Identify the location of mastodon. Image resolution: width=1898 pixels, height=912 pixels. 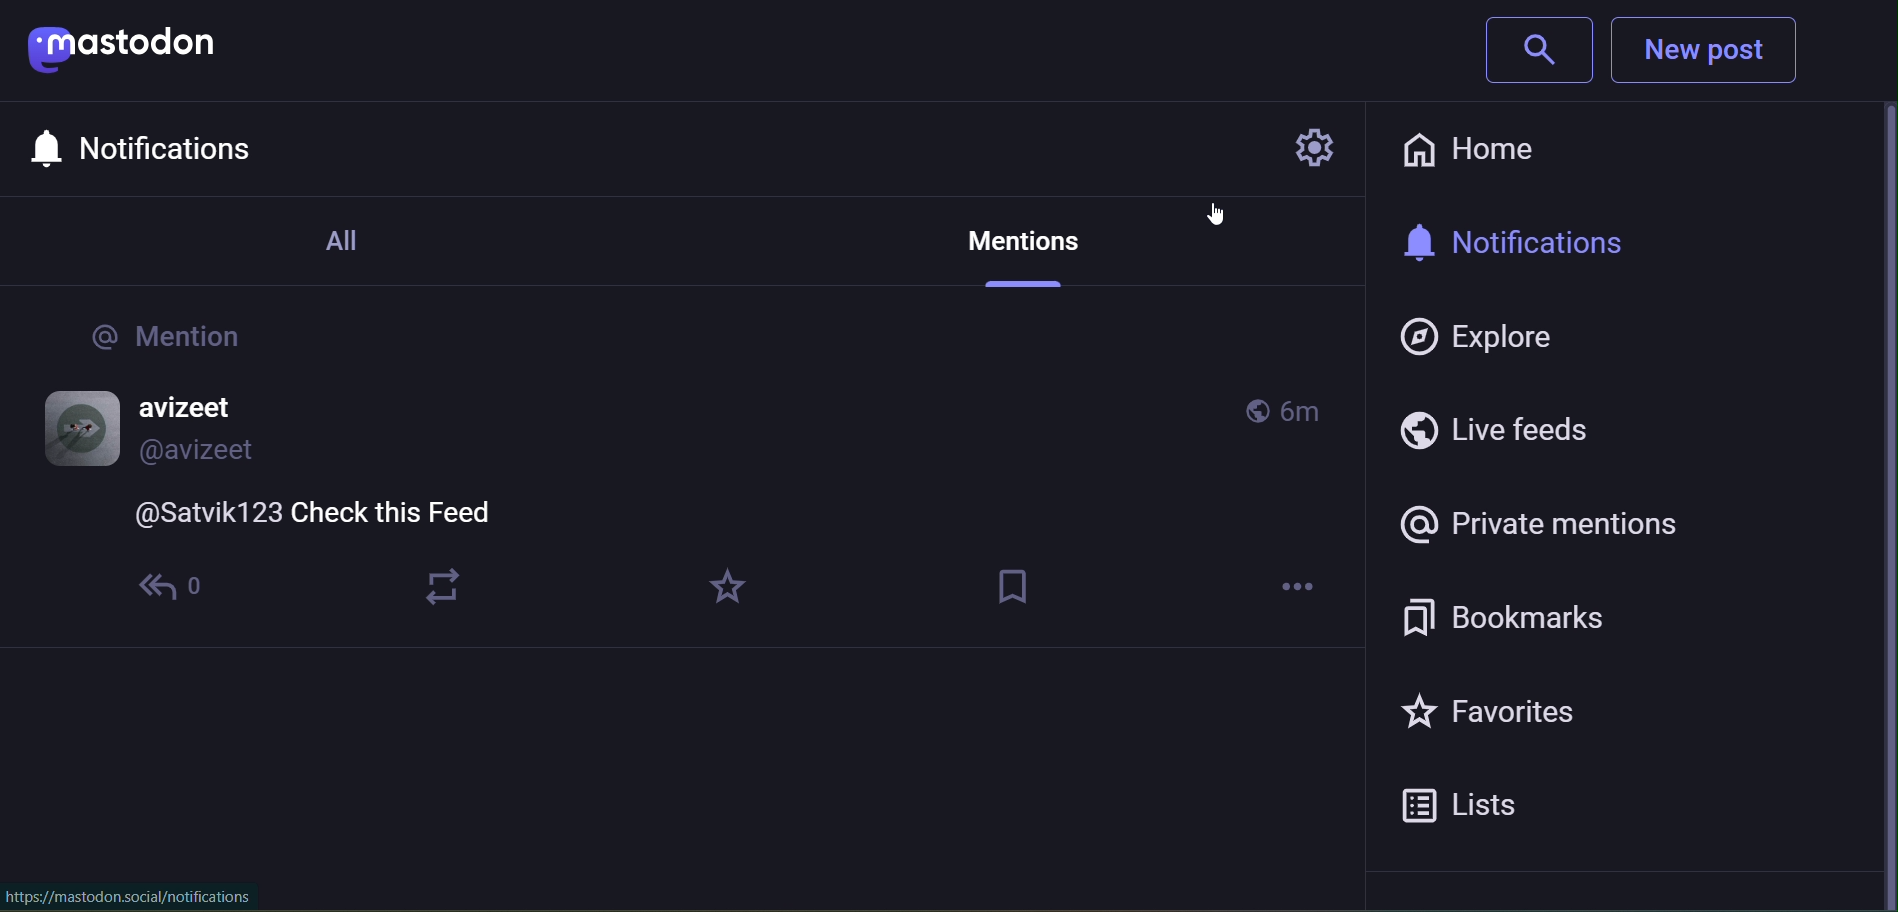
(138, 49).